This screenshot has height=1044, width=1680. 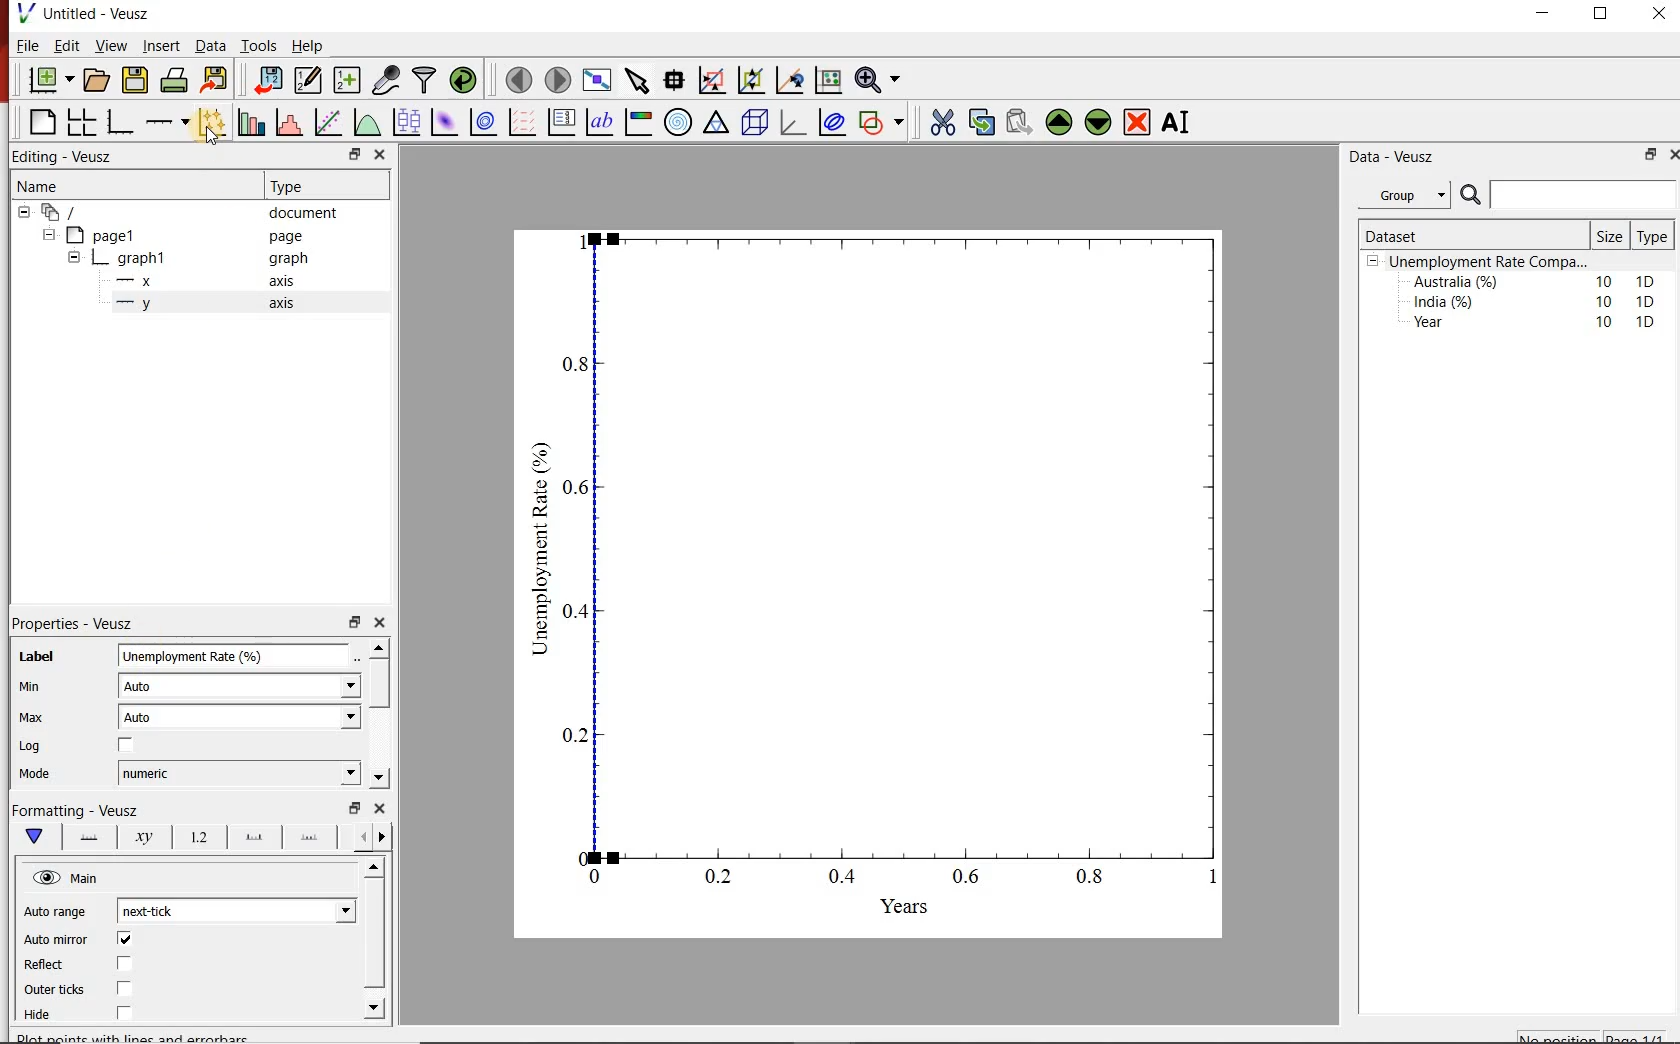 What do you see at coordinates (217, 78) in the screenshot?
I see `export document` at bounding box center [217, 78].